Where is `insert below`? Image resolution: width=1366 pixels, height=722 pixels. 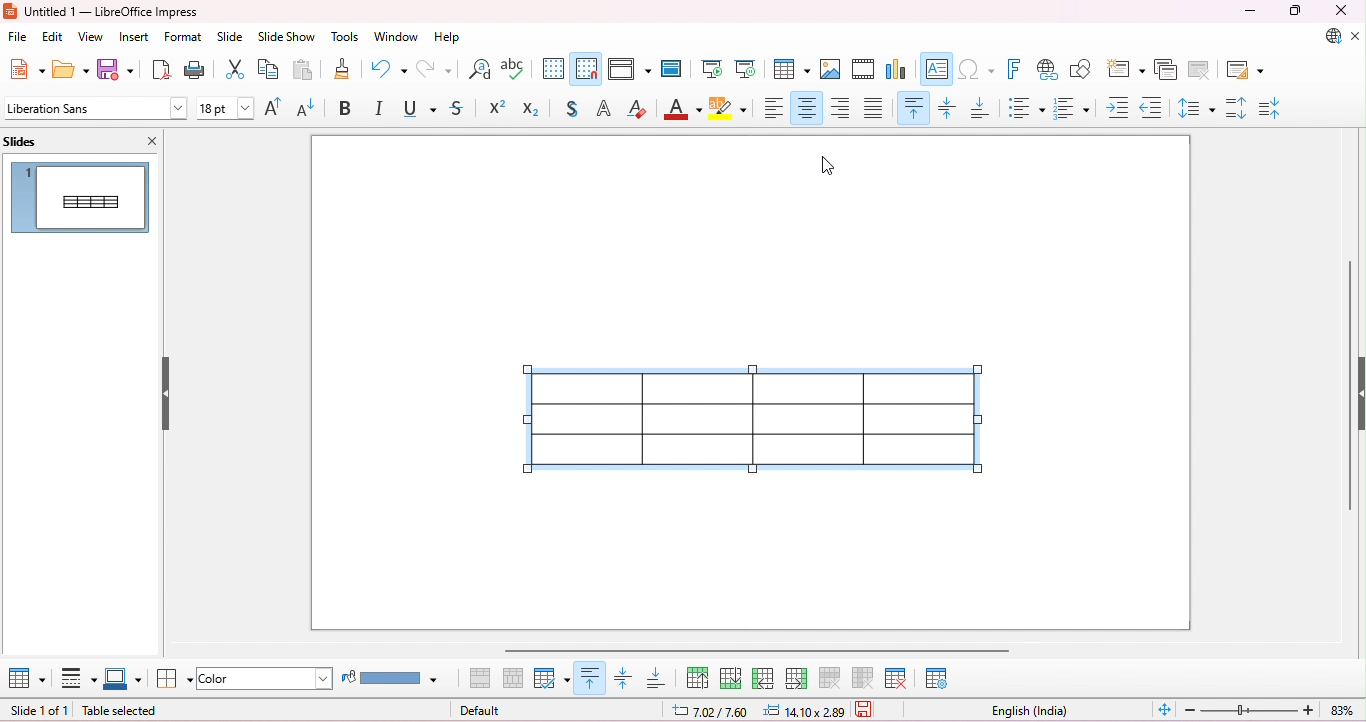
insert below is located at coordinates (731, 676).